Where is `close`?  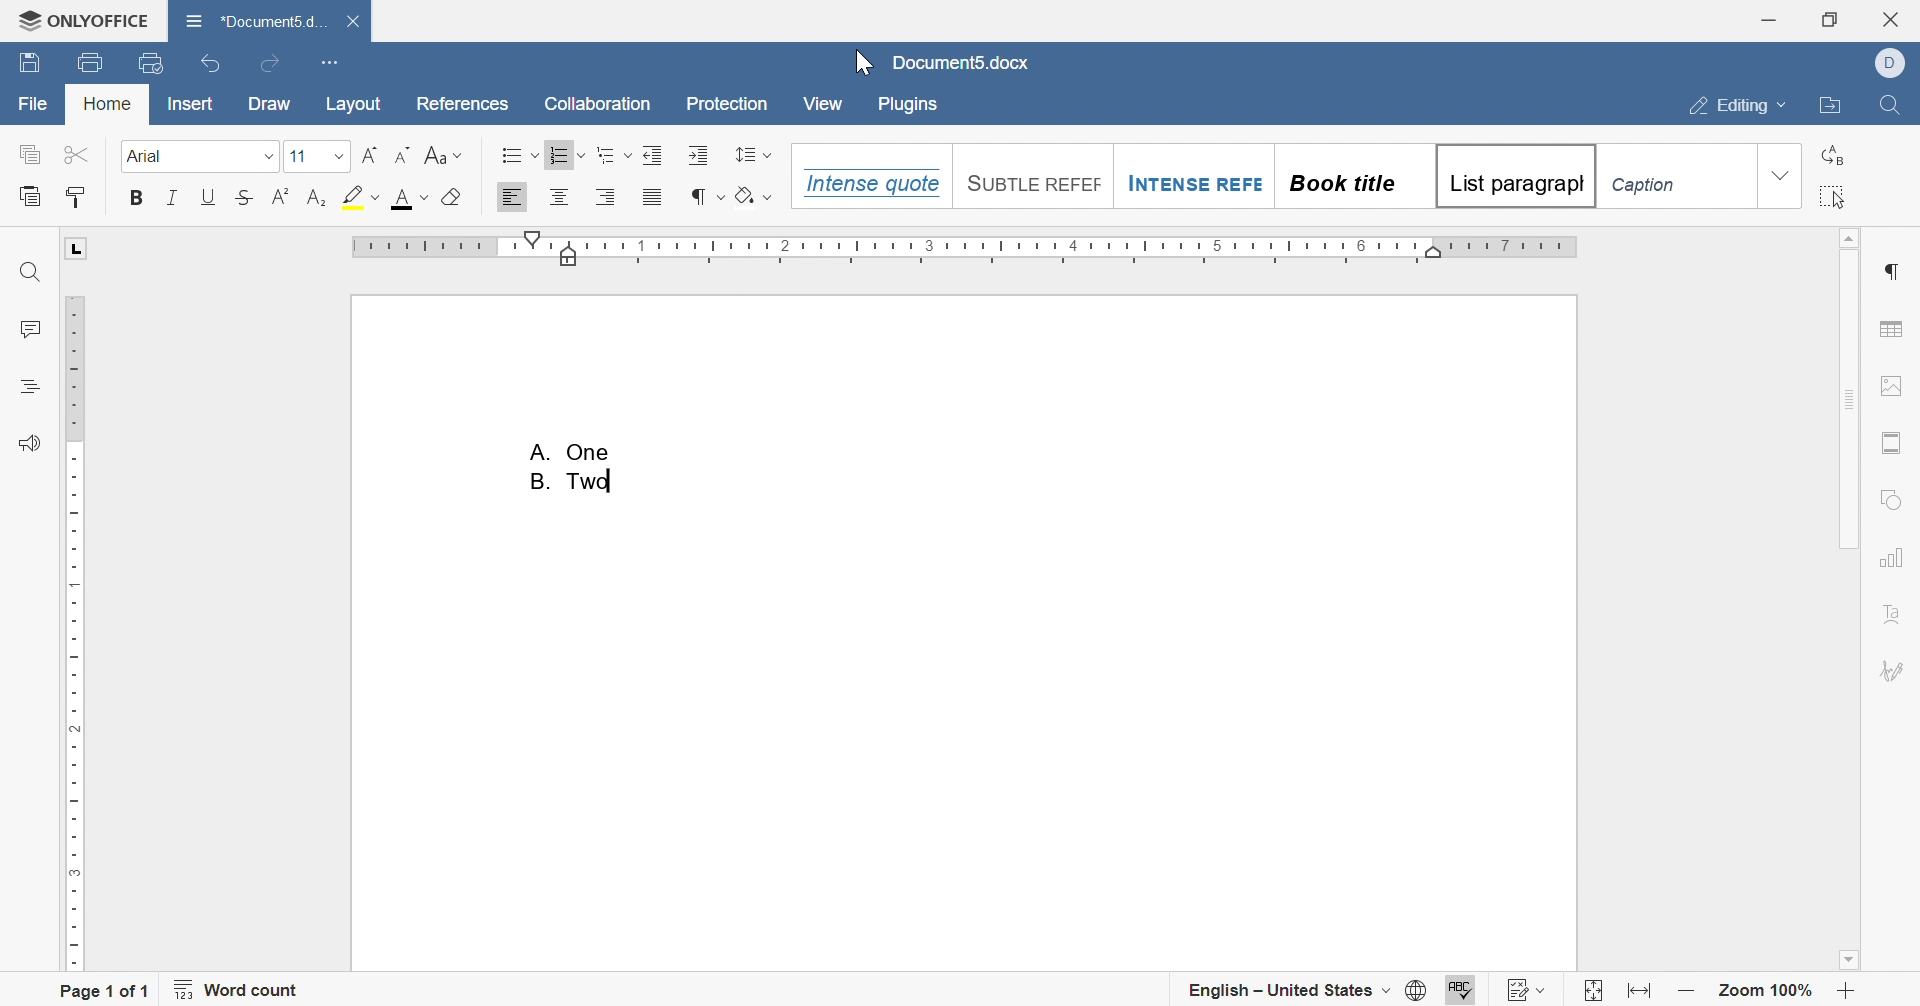 close is located at coordinates (354, 20).